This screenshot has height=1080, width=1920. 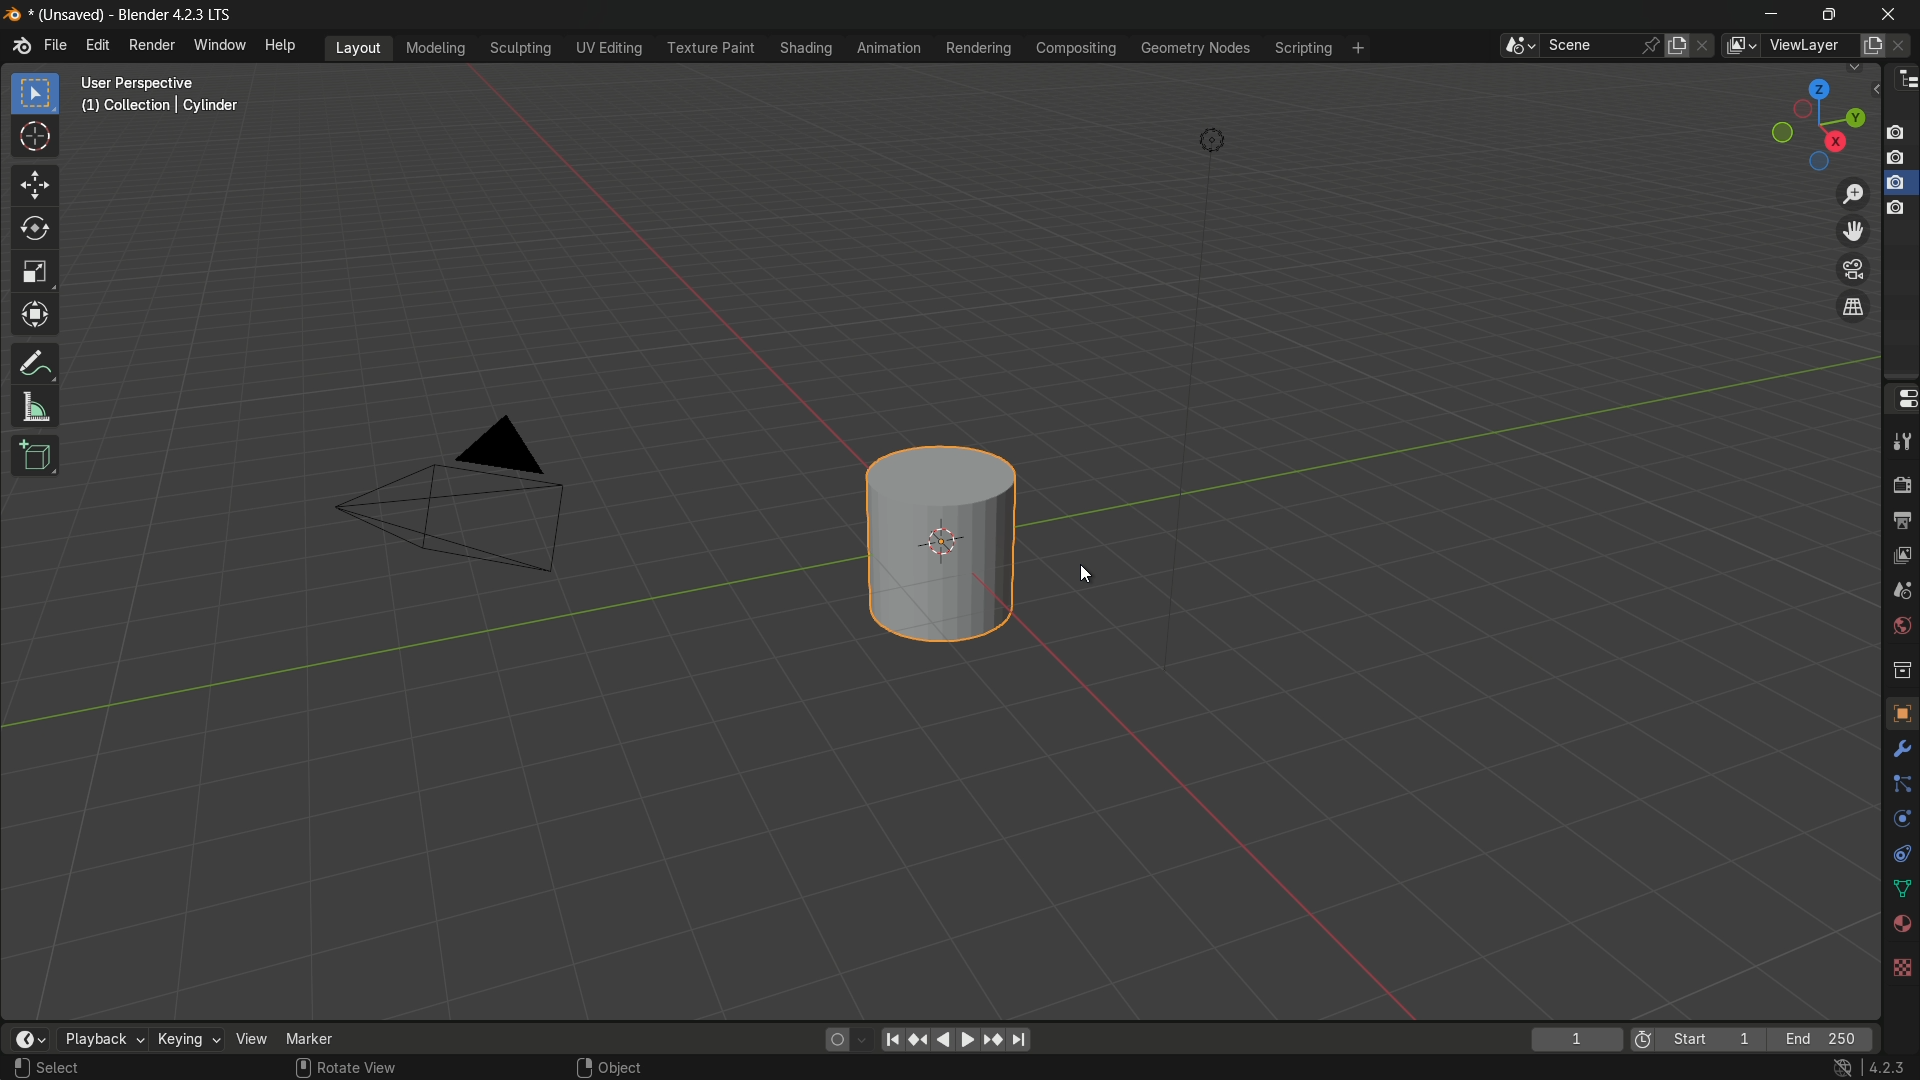 I want to click on physics, so click(x=1900, y=822).